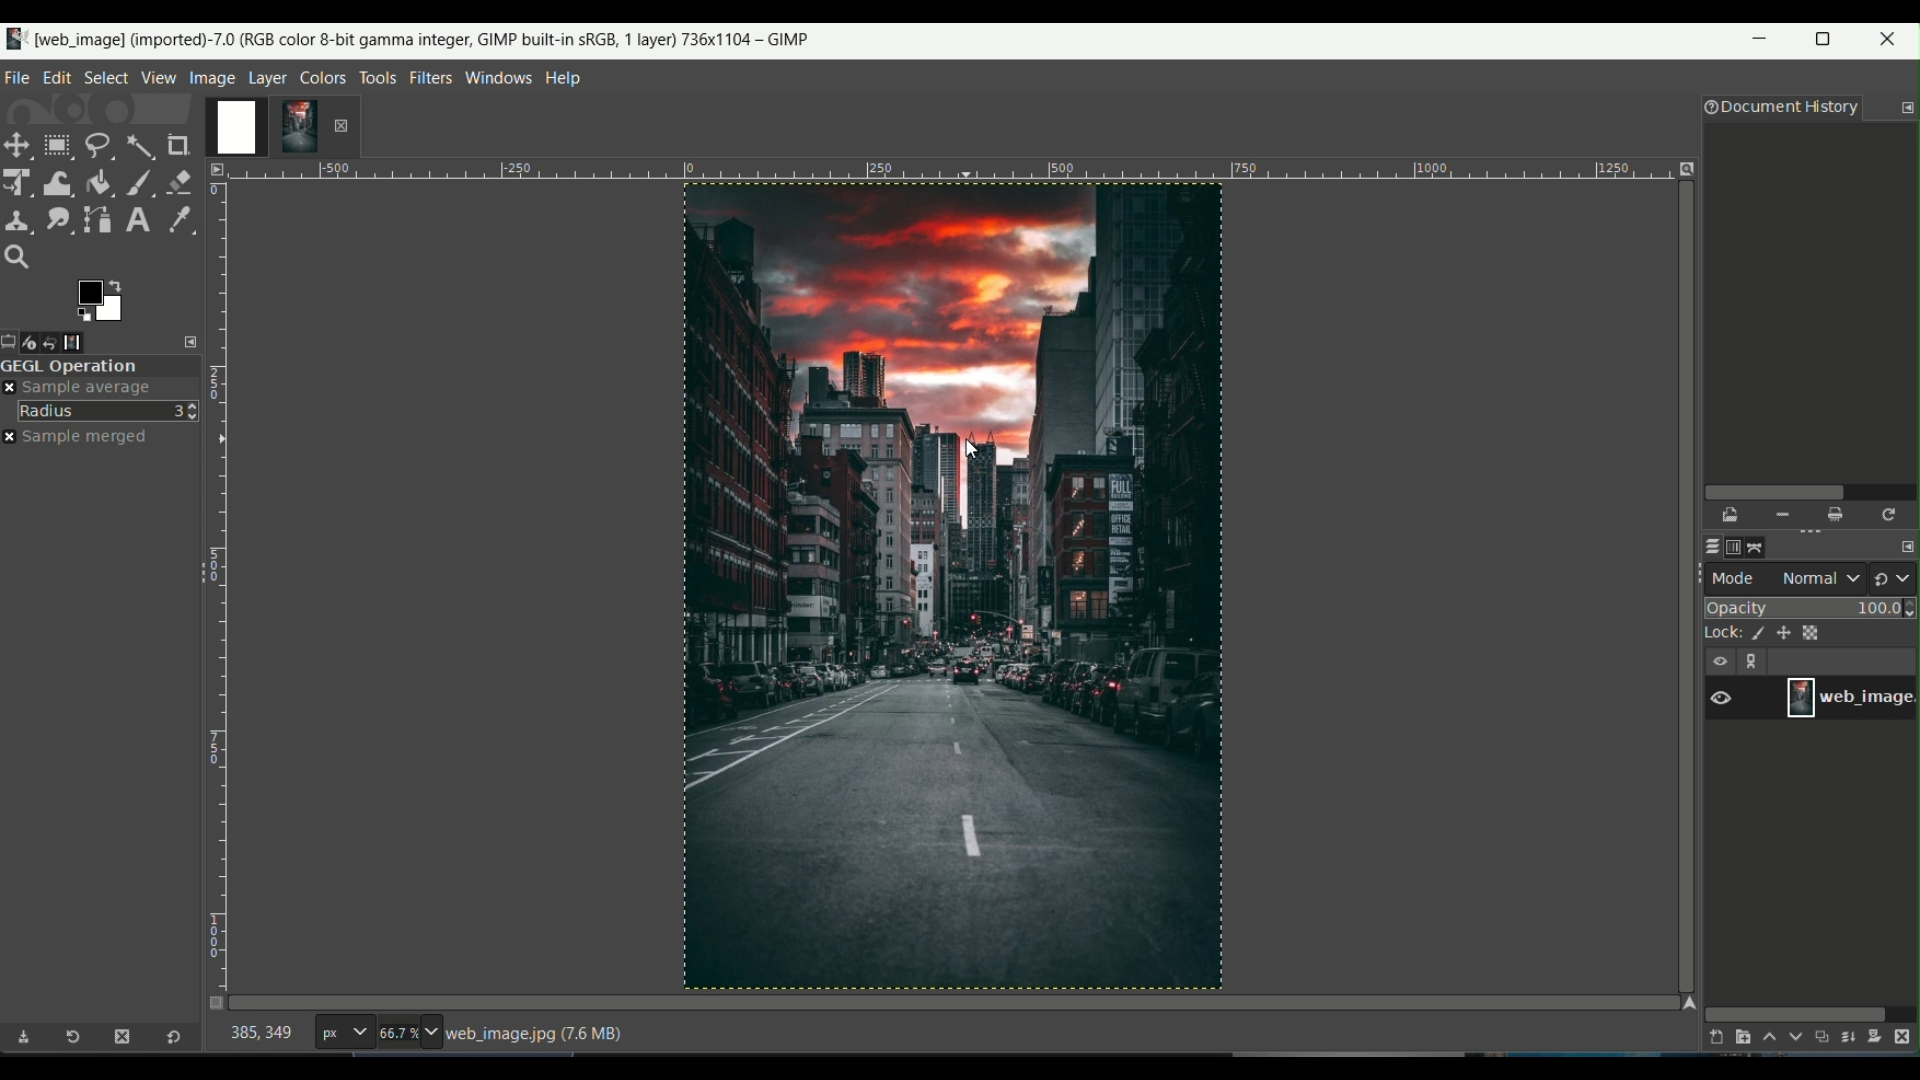 The width and height of the screenshot is (1920, 1080). What do you see at coordinates (109, 410) in the screenshot?
I see `color picker average radius` at bounding box center [109, 410].